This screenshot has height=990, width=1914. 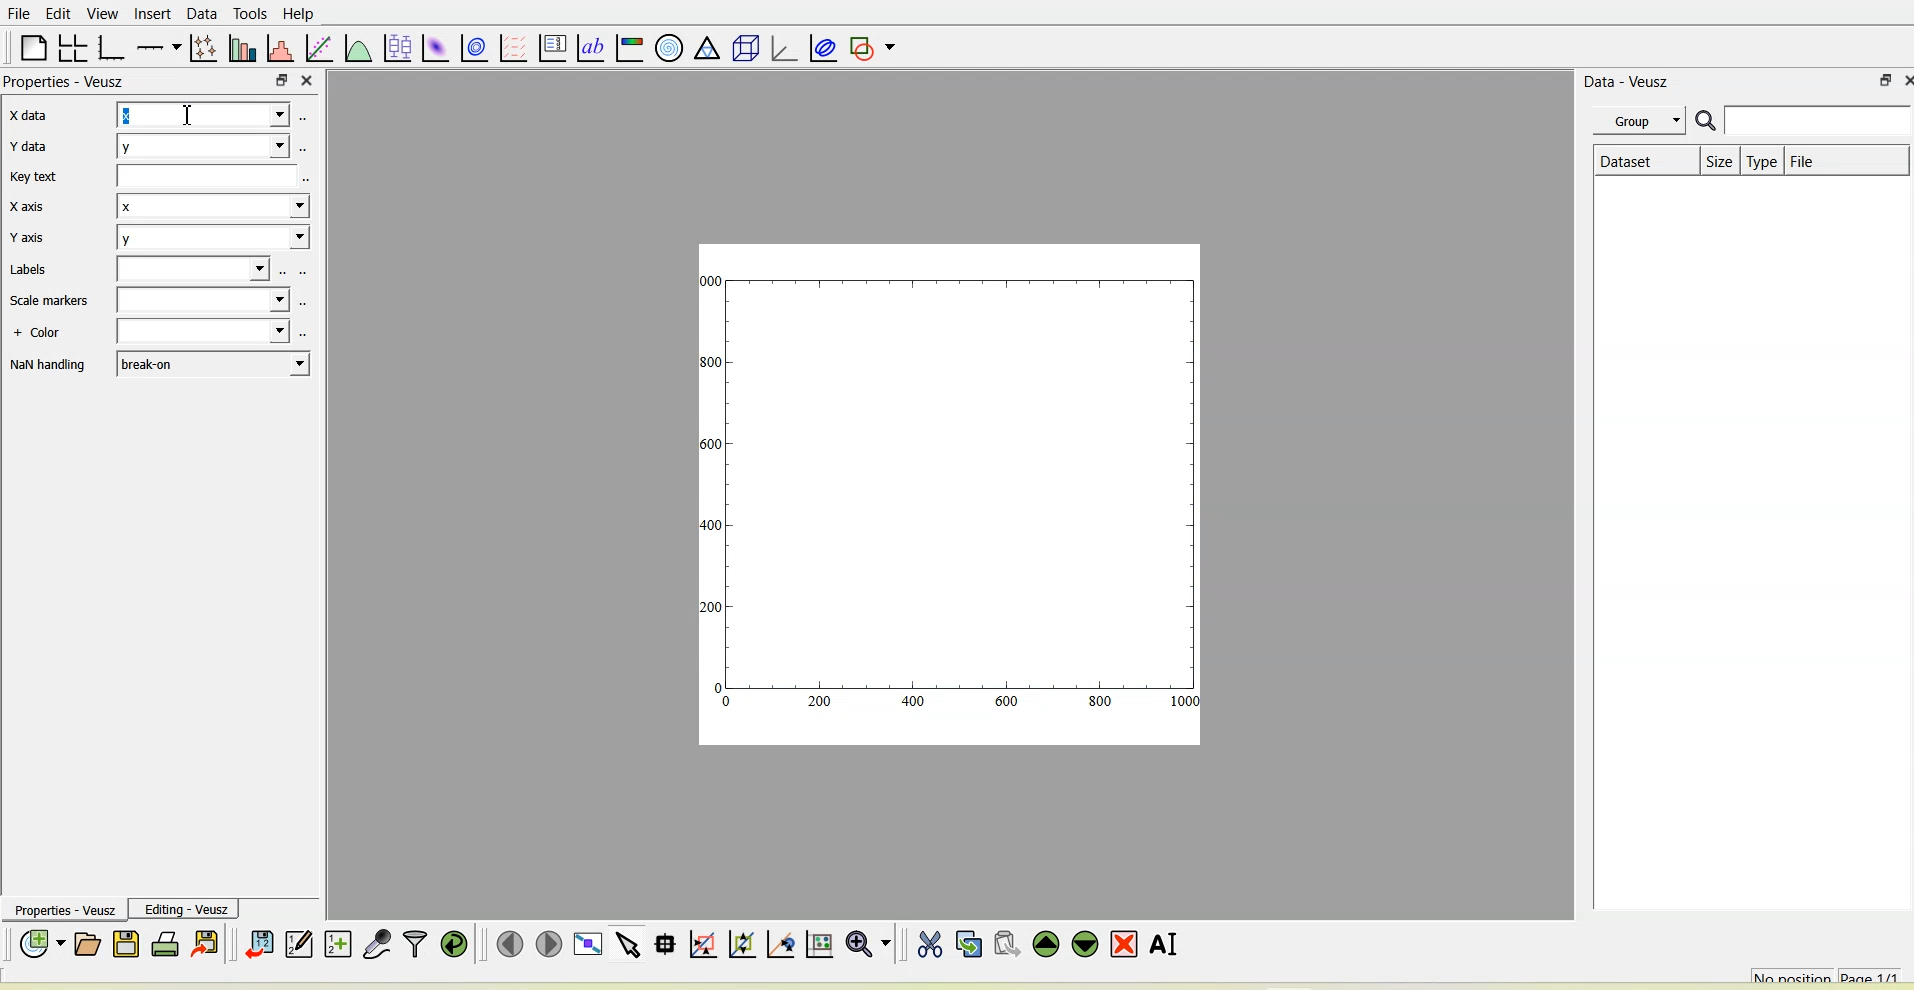 What do you see at coordinates (704, 945) in the screenshot?
I see `Click or draw a rectangle to zoom graph axes` at bounding box center [704, 945].